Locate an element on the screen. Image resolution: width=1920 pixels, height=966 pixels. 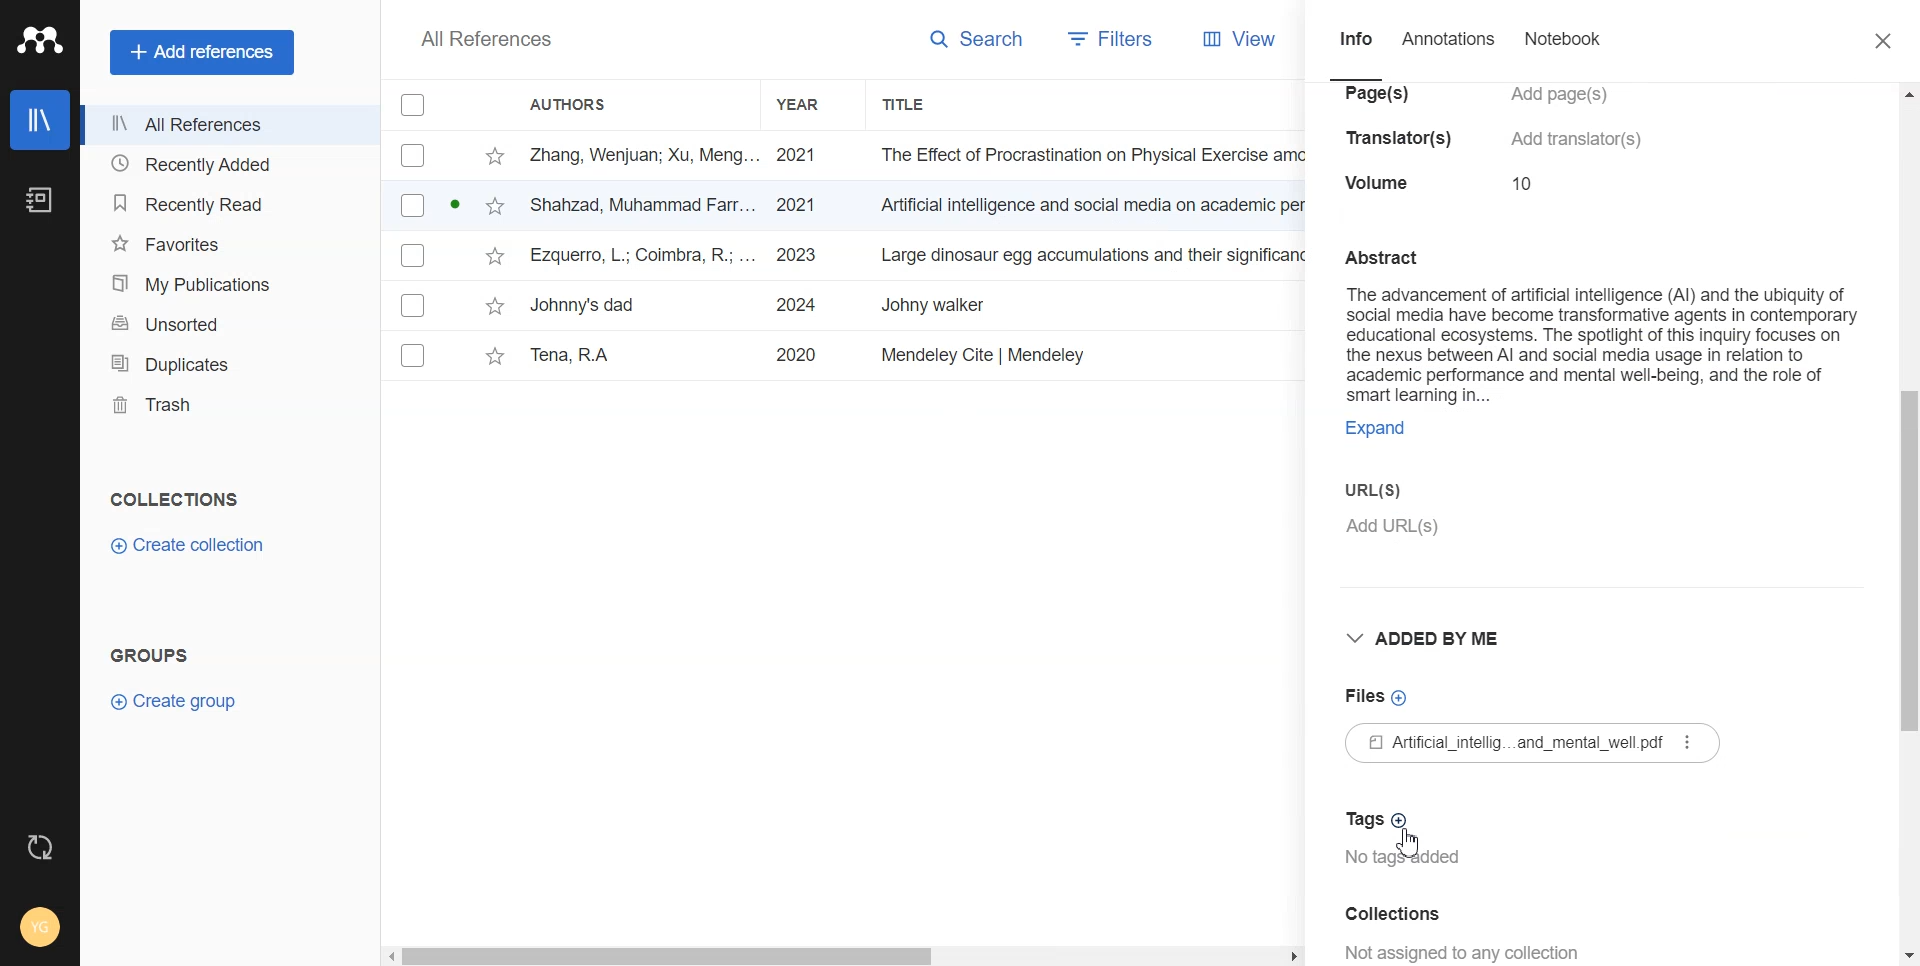
Notebook is located at coordinates (39, 200).